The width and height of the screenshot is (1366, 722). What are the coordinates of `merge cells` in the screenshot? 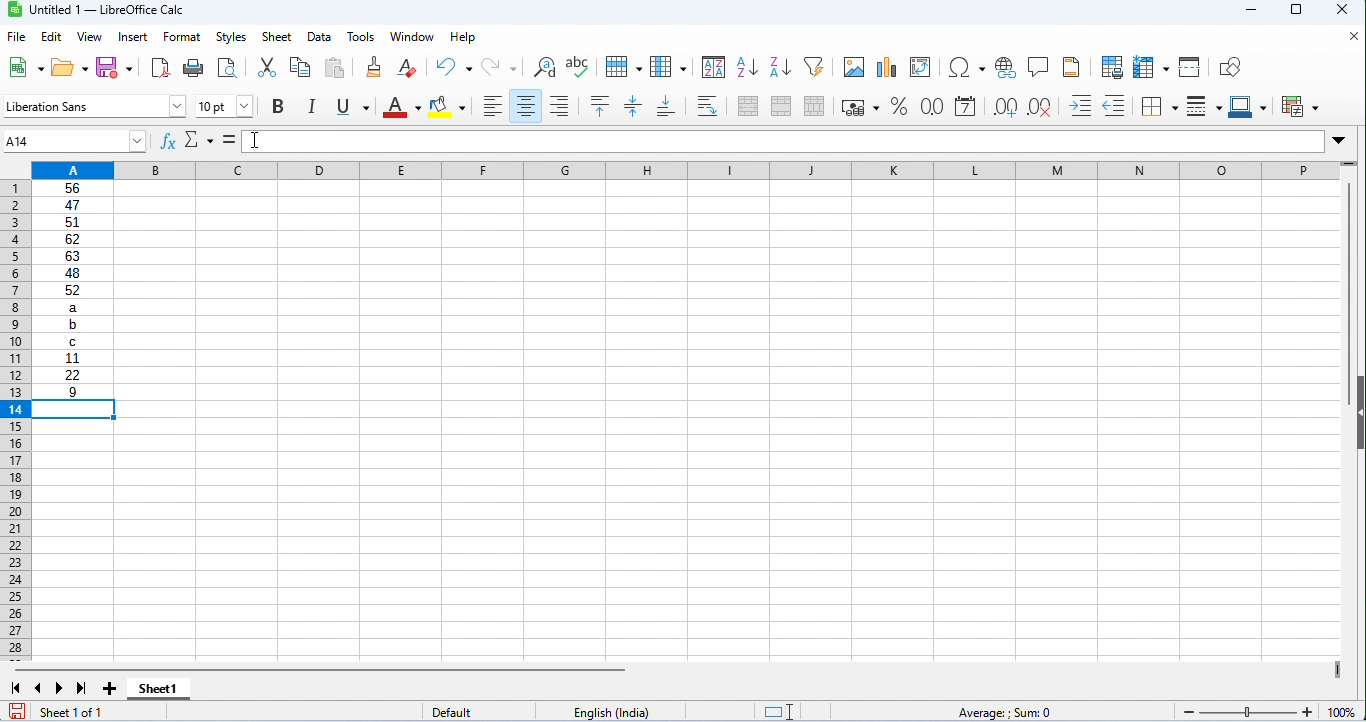 It's located at (780, 104).